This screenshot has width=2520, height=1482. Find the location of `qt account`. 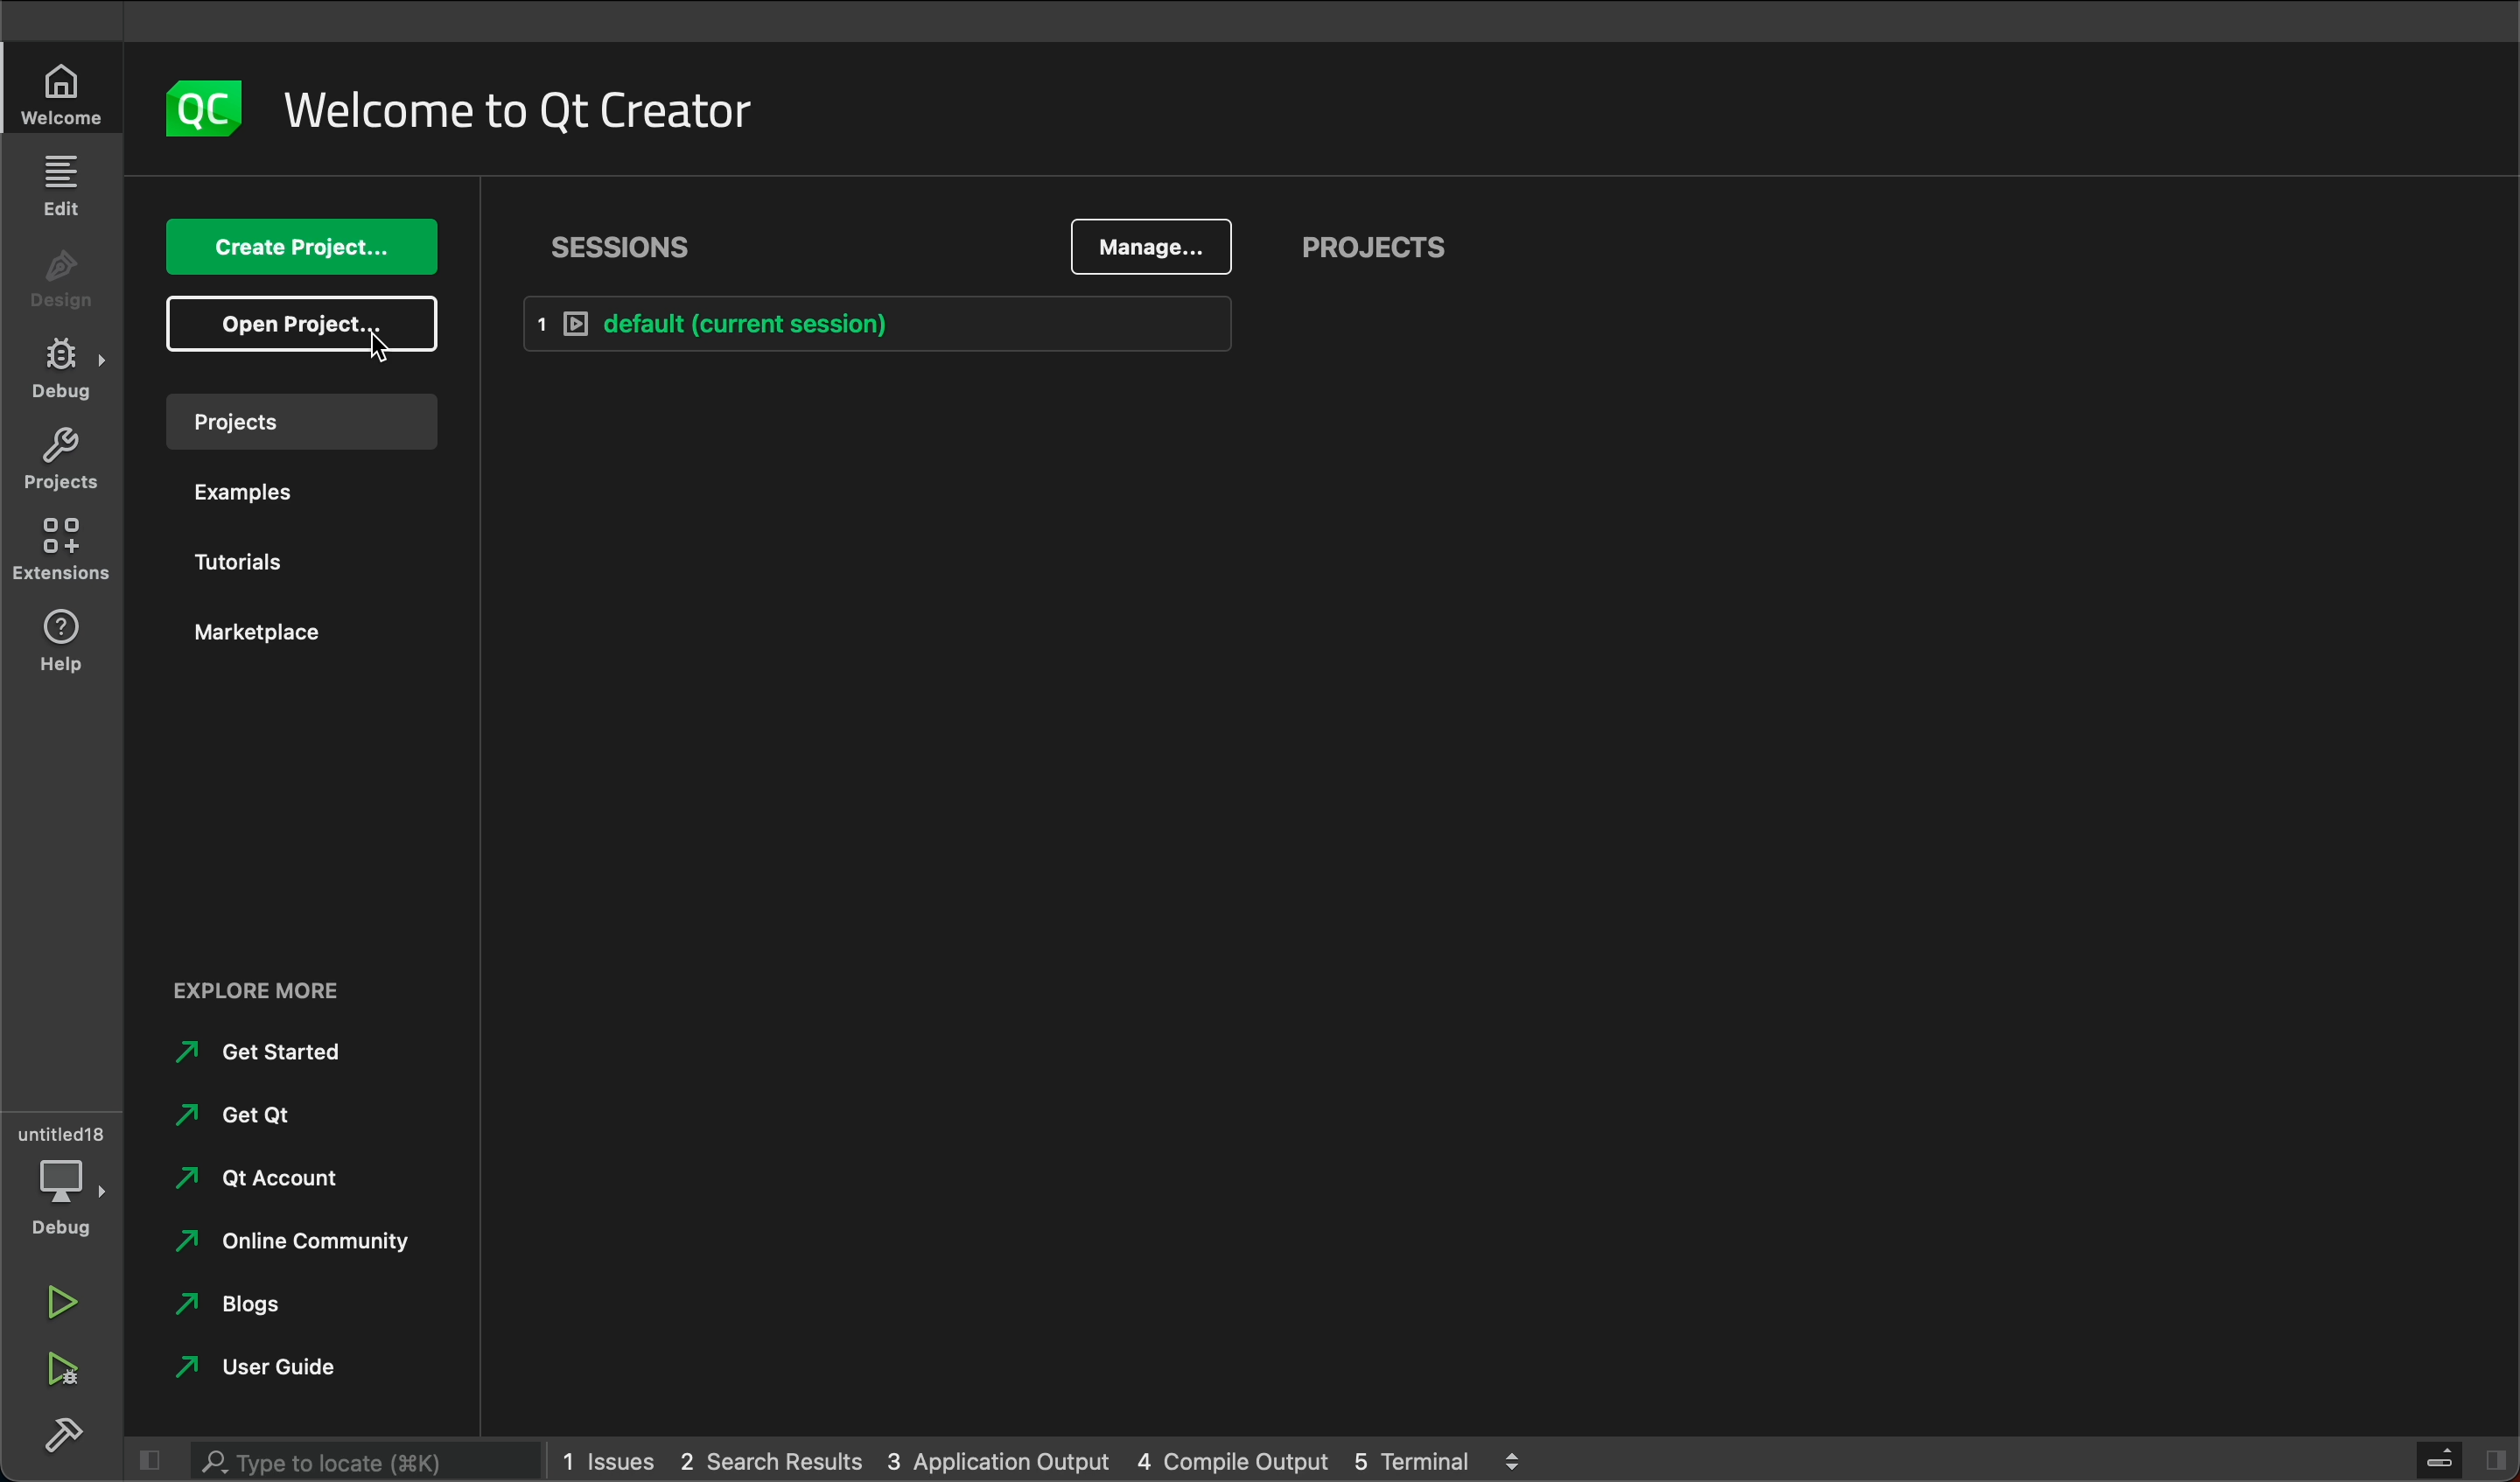

qt account is located at coordinates (265, 1179).